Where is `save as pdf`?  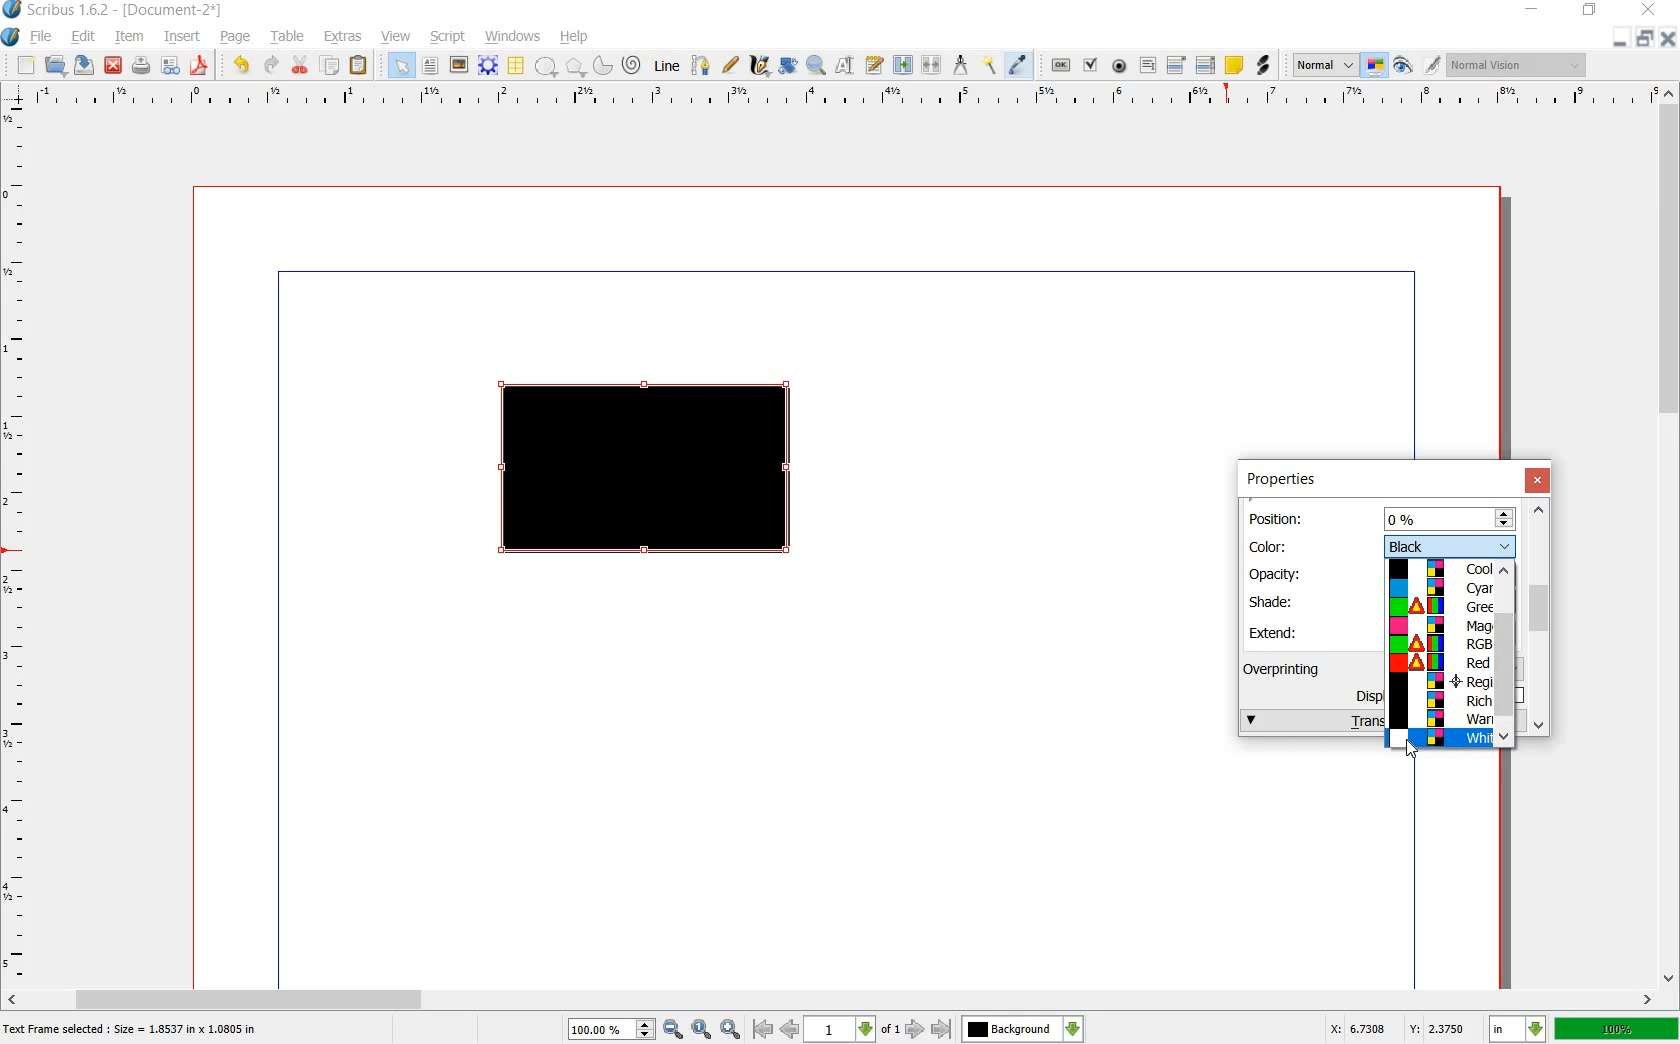
save as pdf is located at coordinates (199, 66).